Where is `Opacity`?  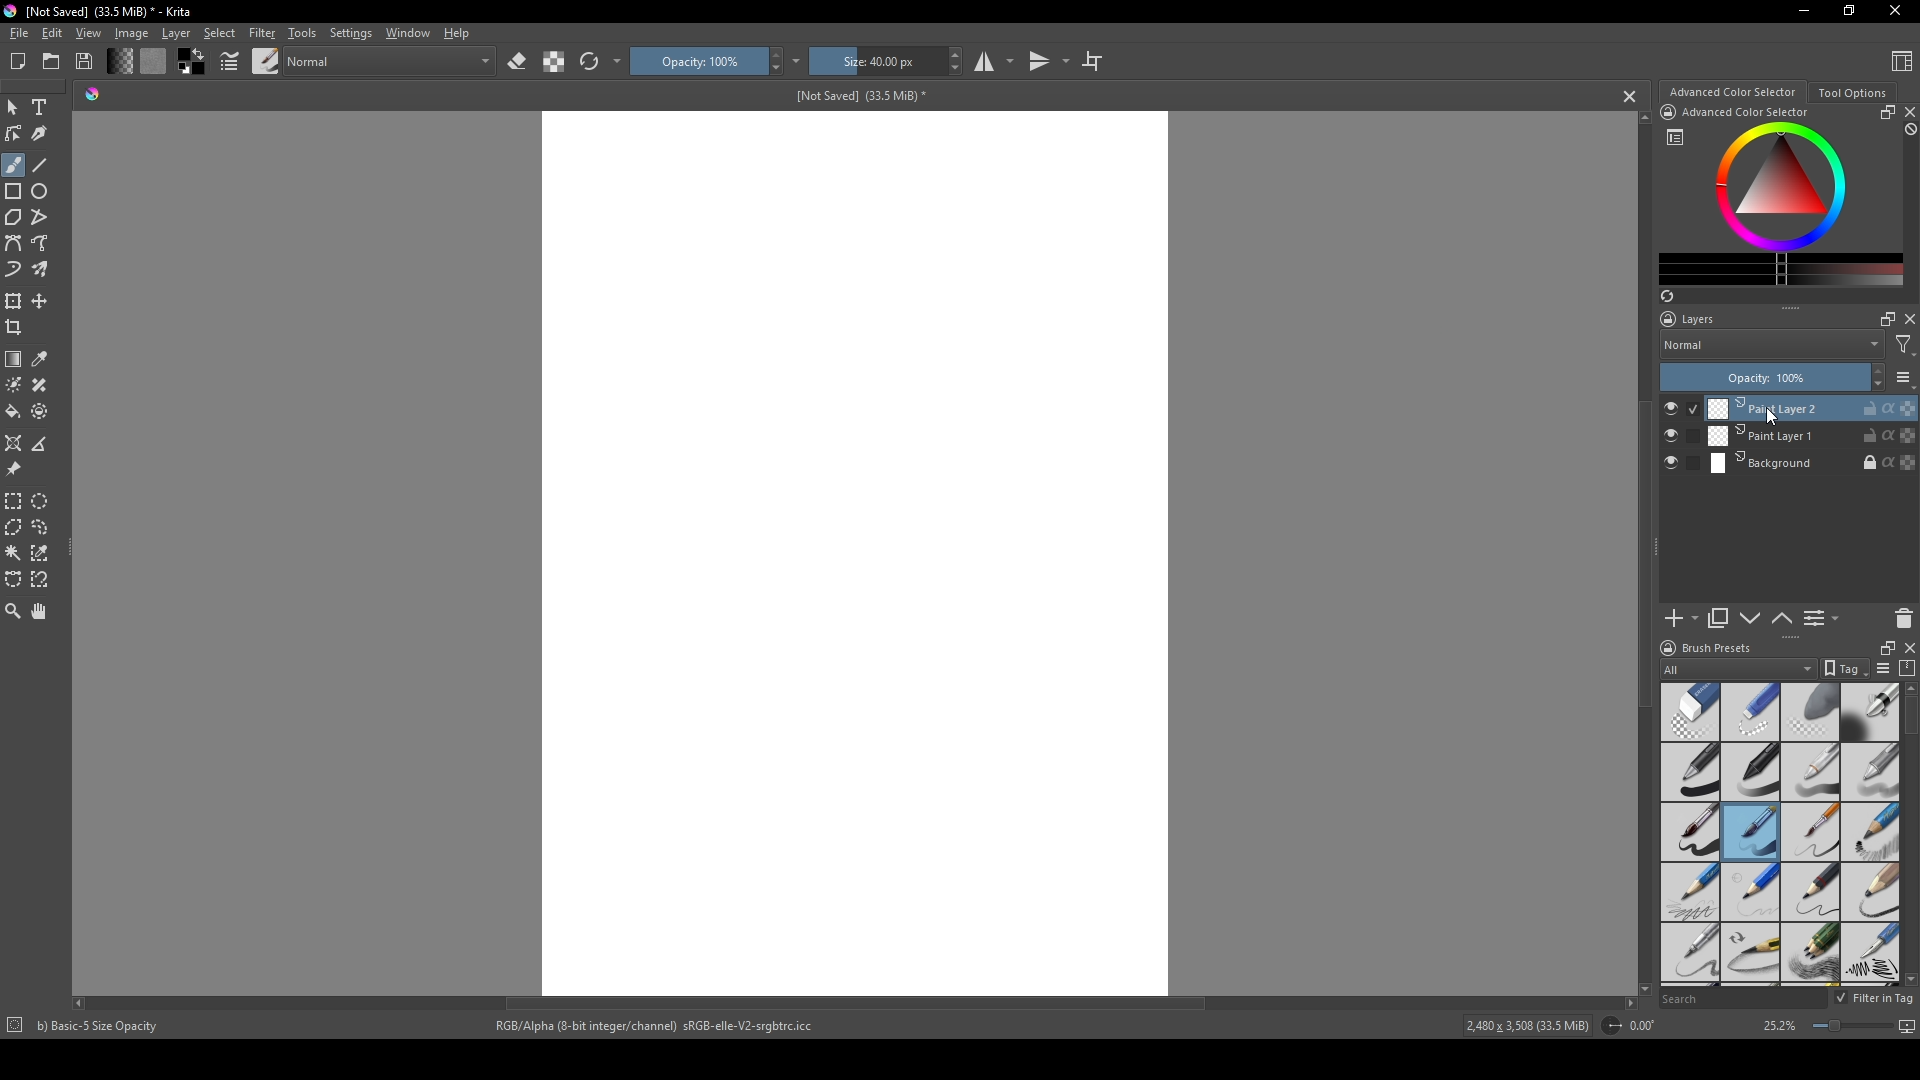 Opacity is located at coordinates (697, 61).